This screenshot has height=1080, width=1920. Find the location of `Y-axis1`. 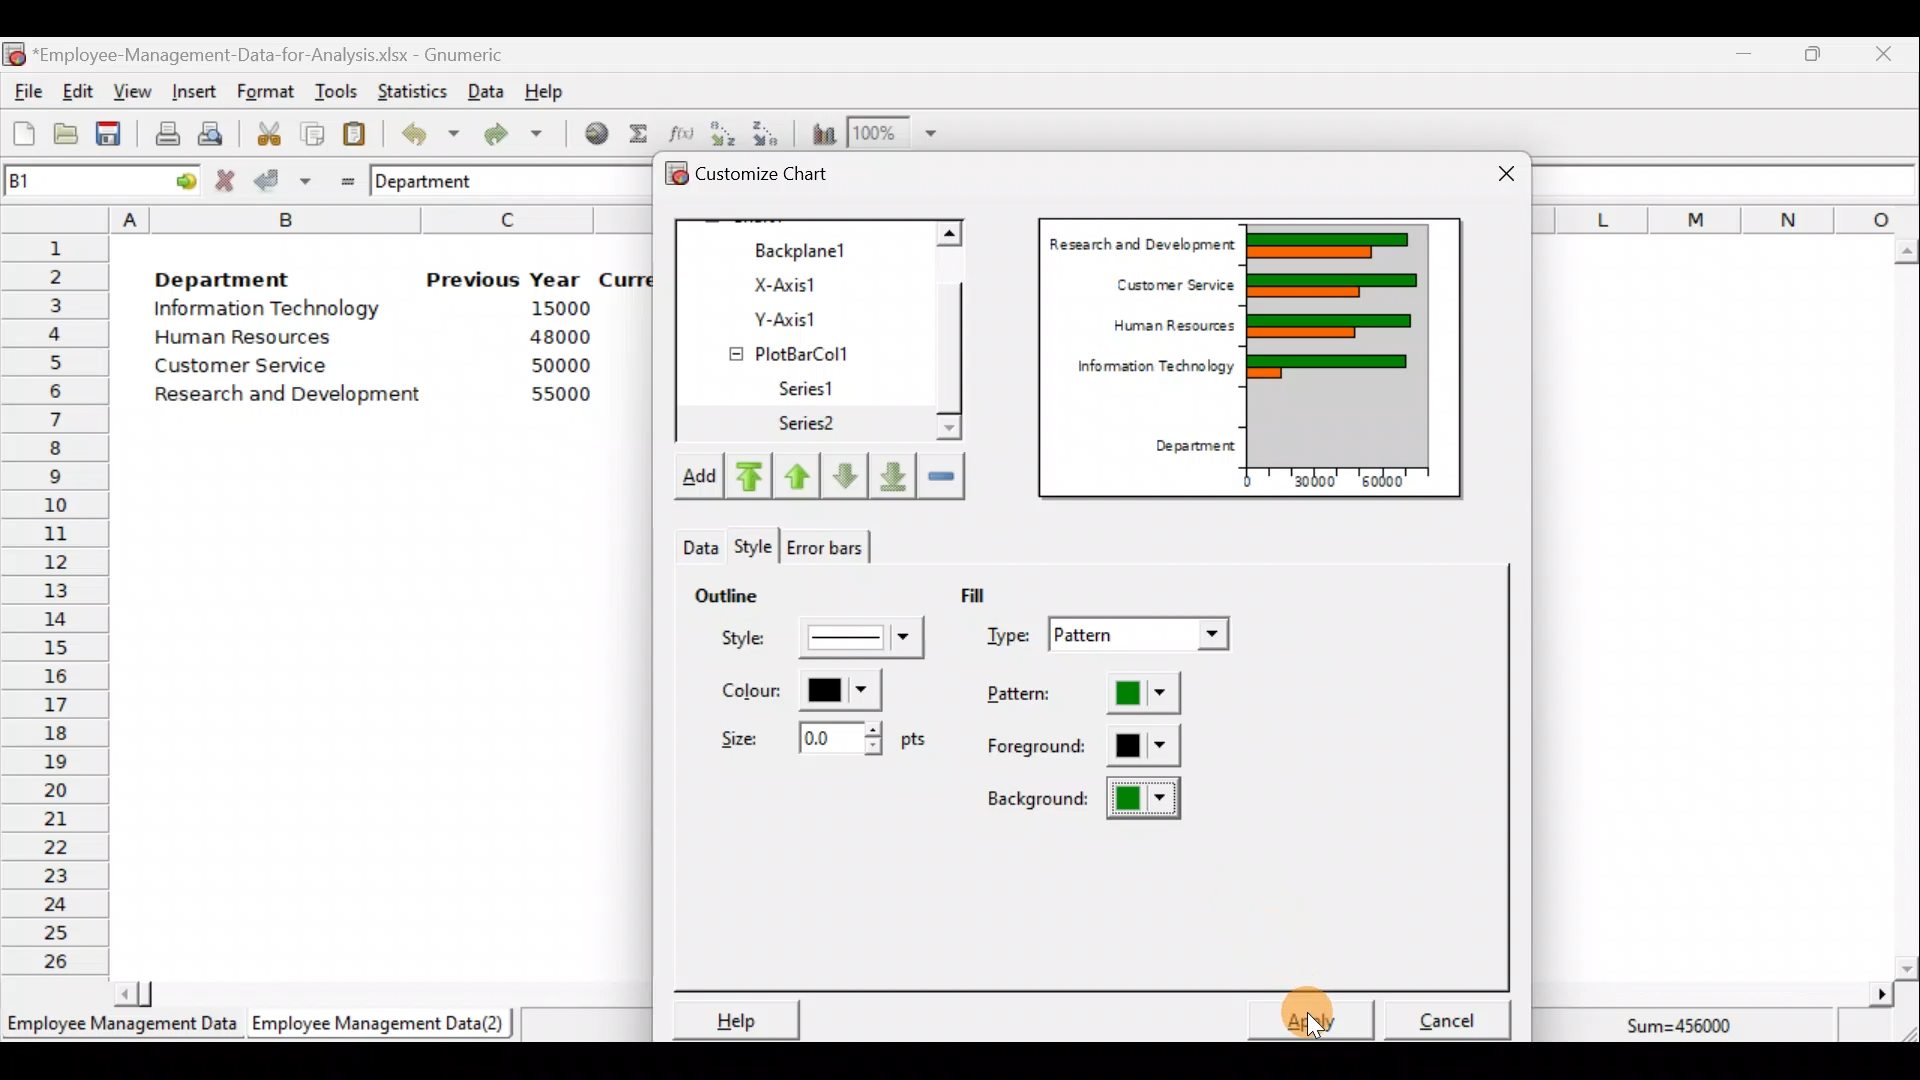

Y-axis1 is located at coordinates (811, 316).